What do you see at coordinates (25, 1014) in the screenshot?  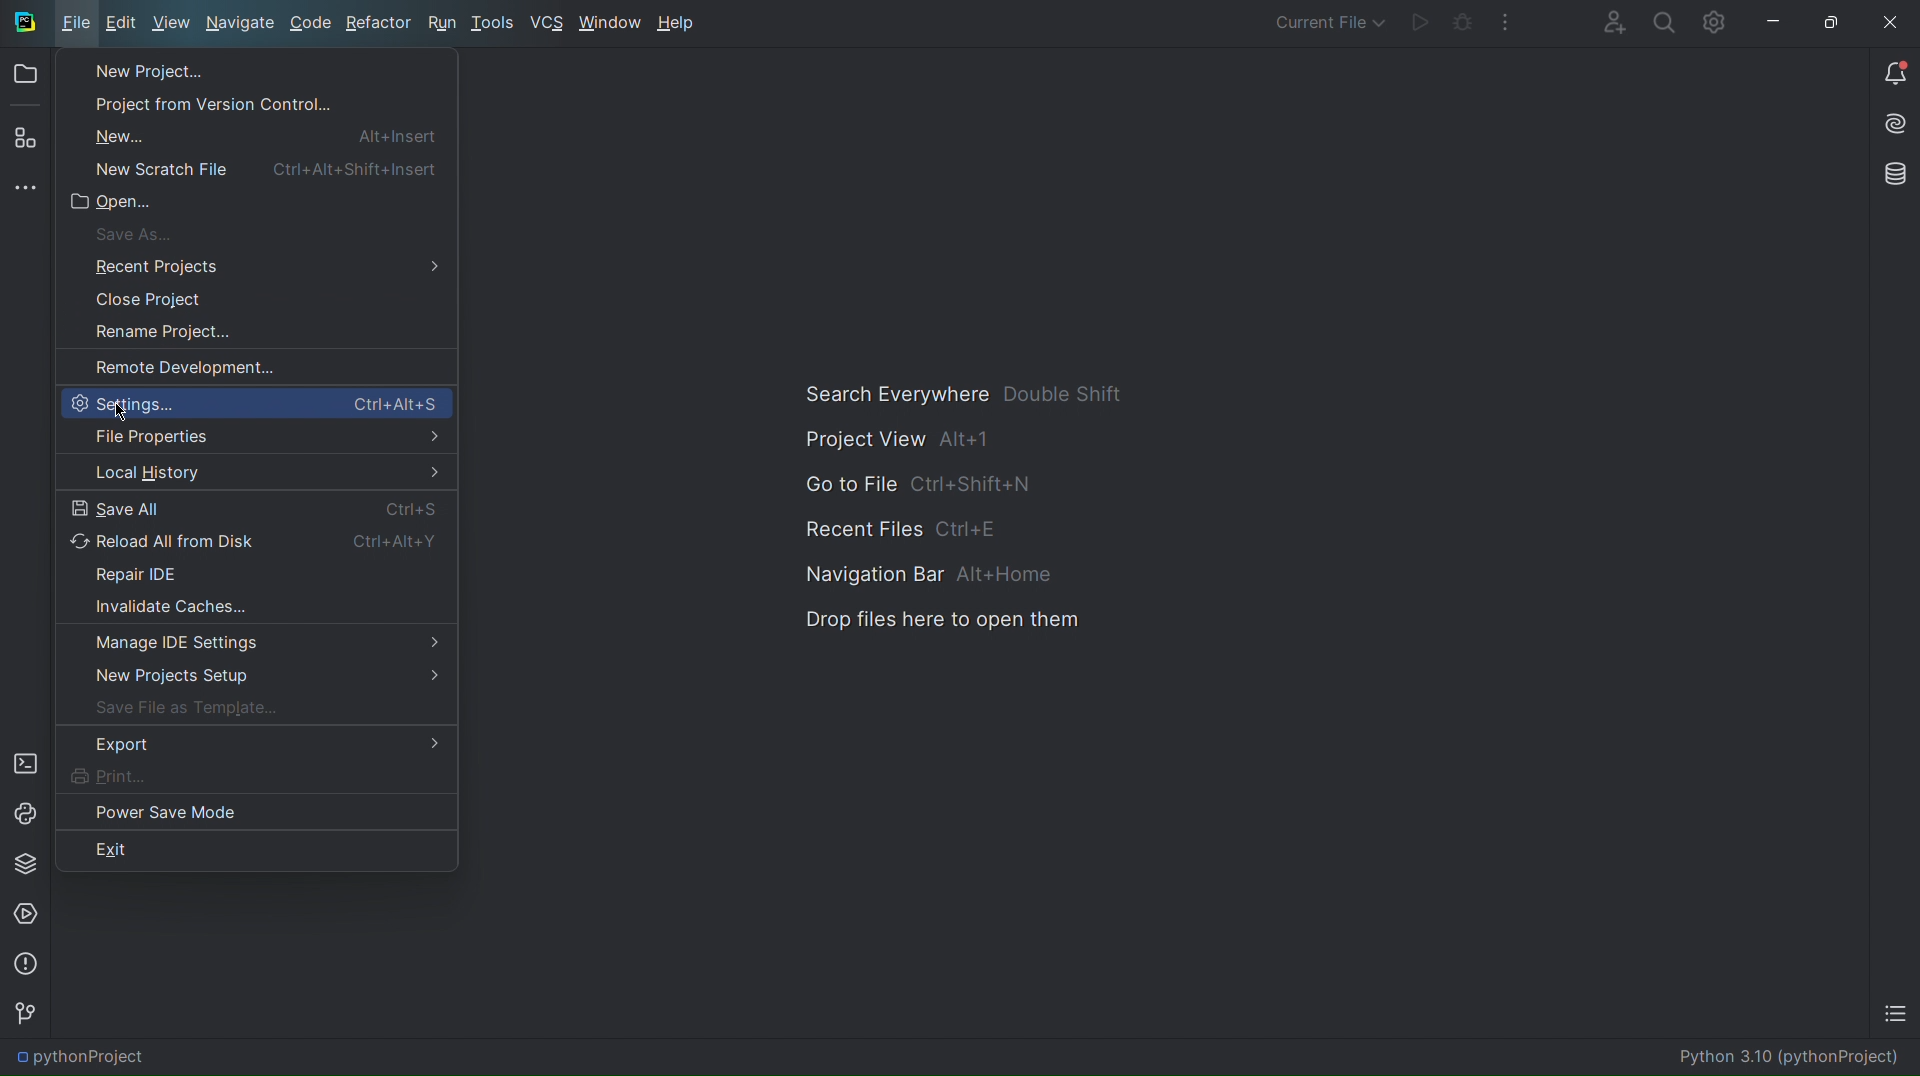 I see `Version Control` at bounding box center [25, 1014].